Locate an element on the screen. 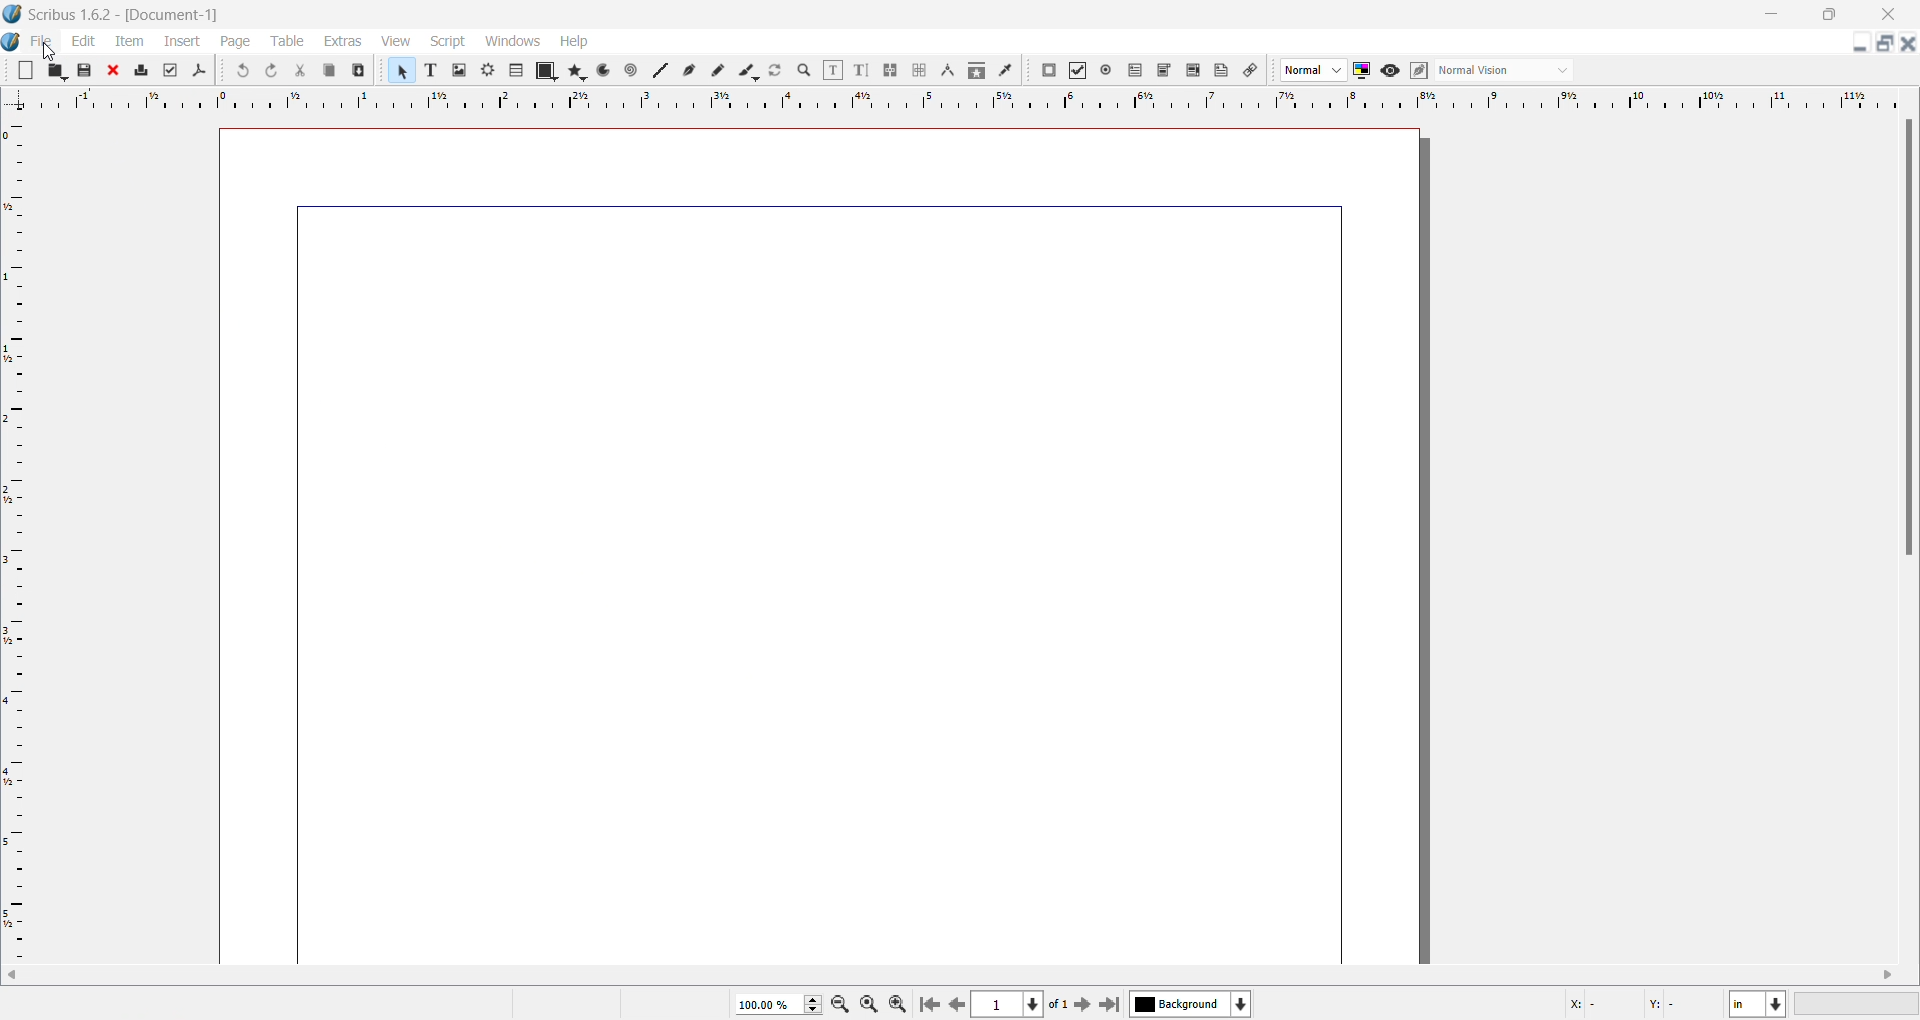 The height and width of the screenshot is (1020, 1920). cursor  is located at coordinates (49, 51).